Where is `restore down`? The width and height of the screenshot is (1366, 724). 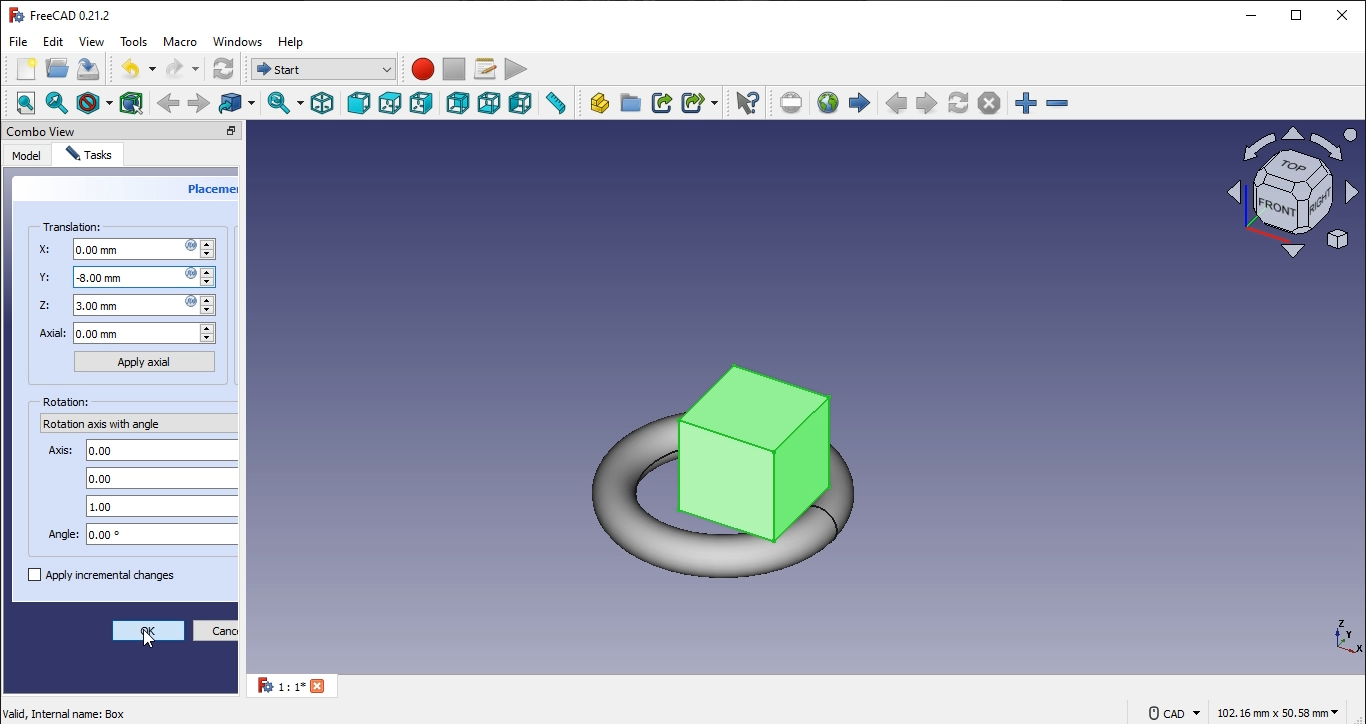 restore down is located at coordinates (1298, 15).